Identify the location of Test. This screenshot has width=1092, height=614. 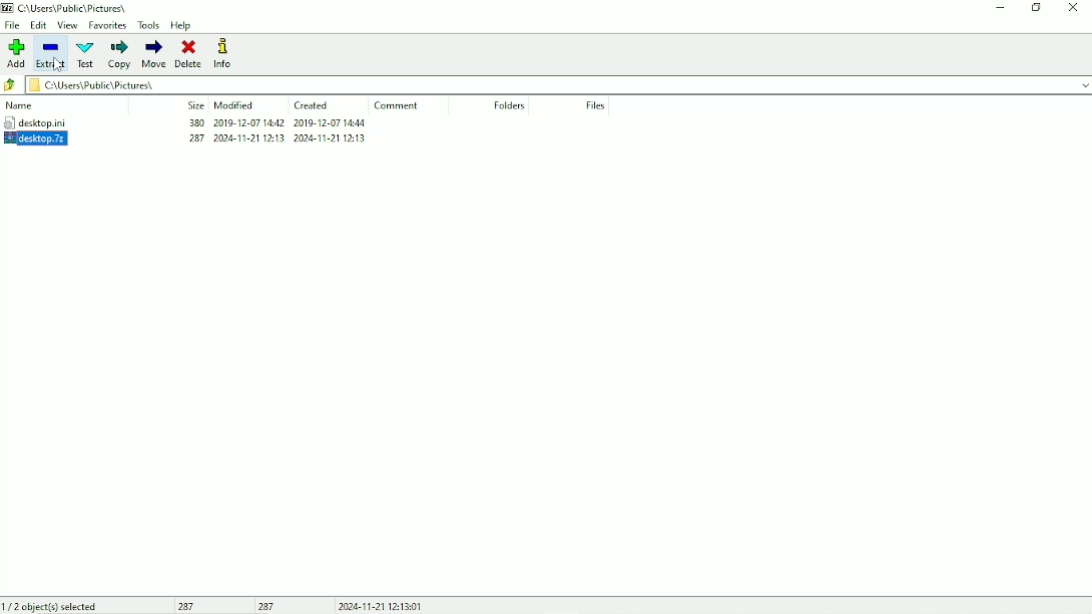
(86, 55).